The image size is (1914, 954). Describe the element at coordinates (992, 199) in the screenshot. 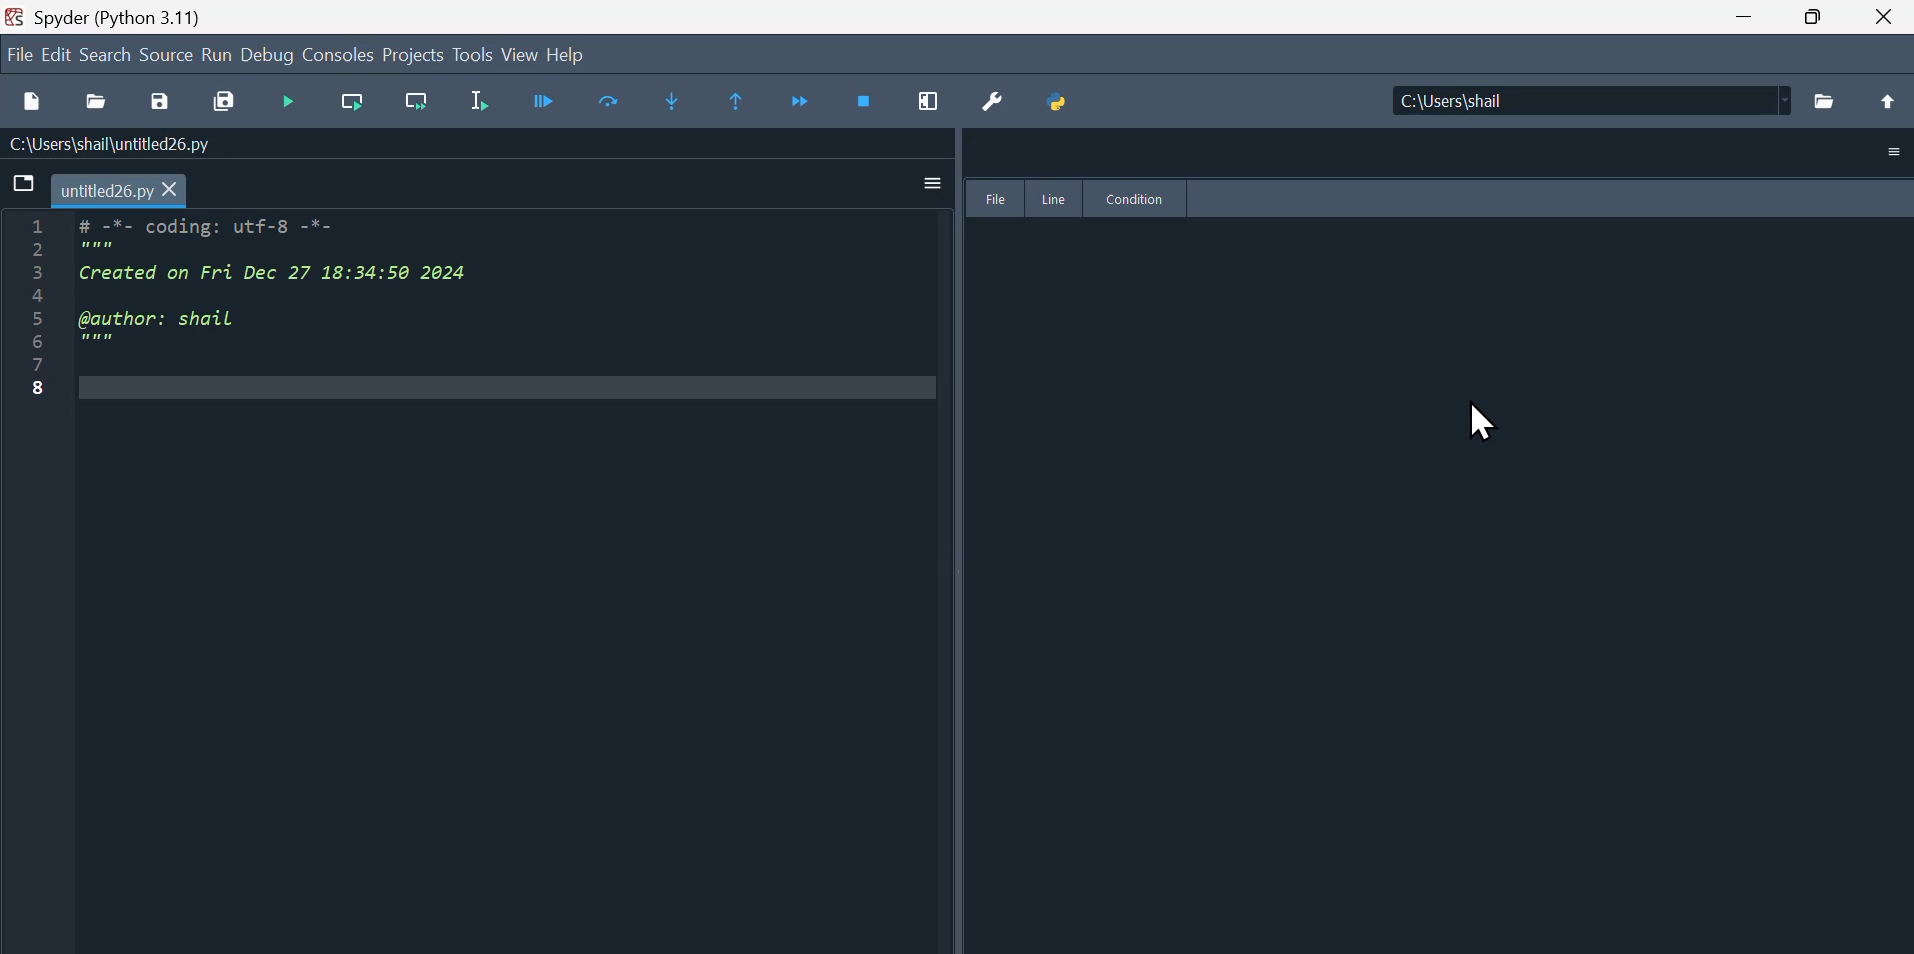

I see `File` at that location.